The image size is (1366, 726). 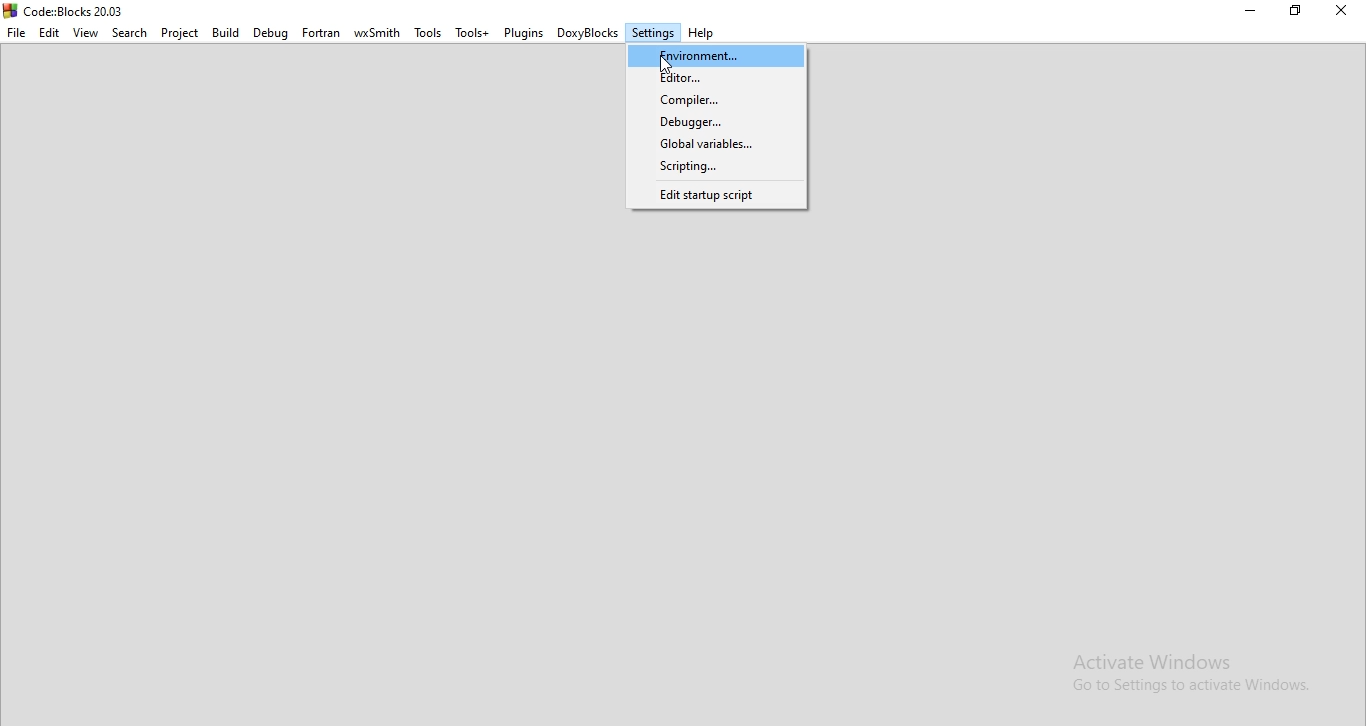 What do you see at coordinates (1196, 676) in the screenshot?
I see `Activate Windows ` at bounding box center [1196, 676].